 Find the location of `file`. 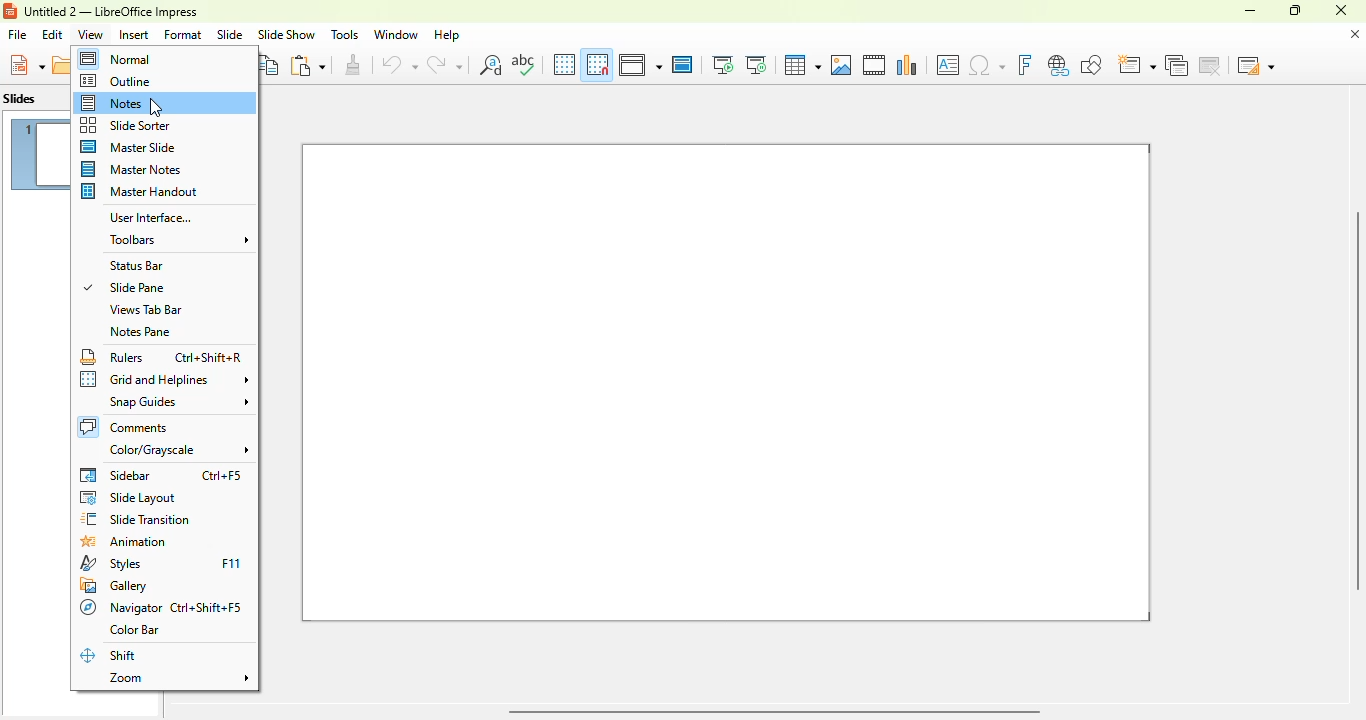

file is located at coordinates (17, 35).